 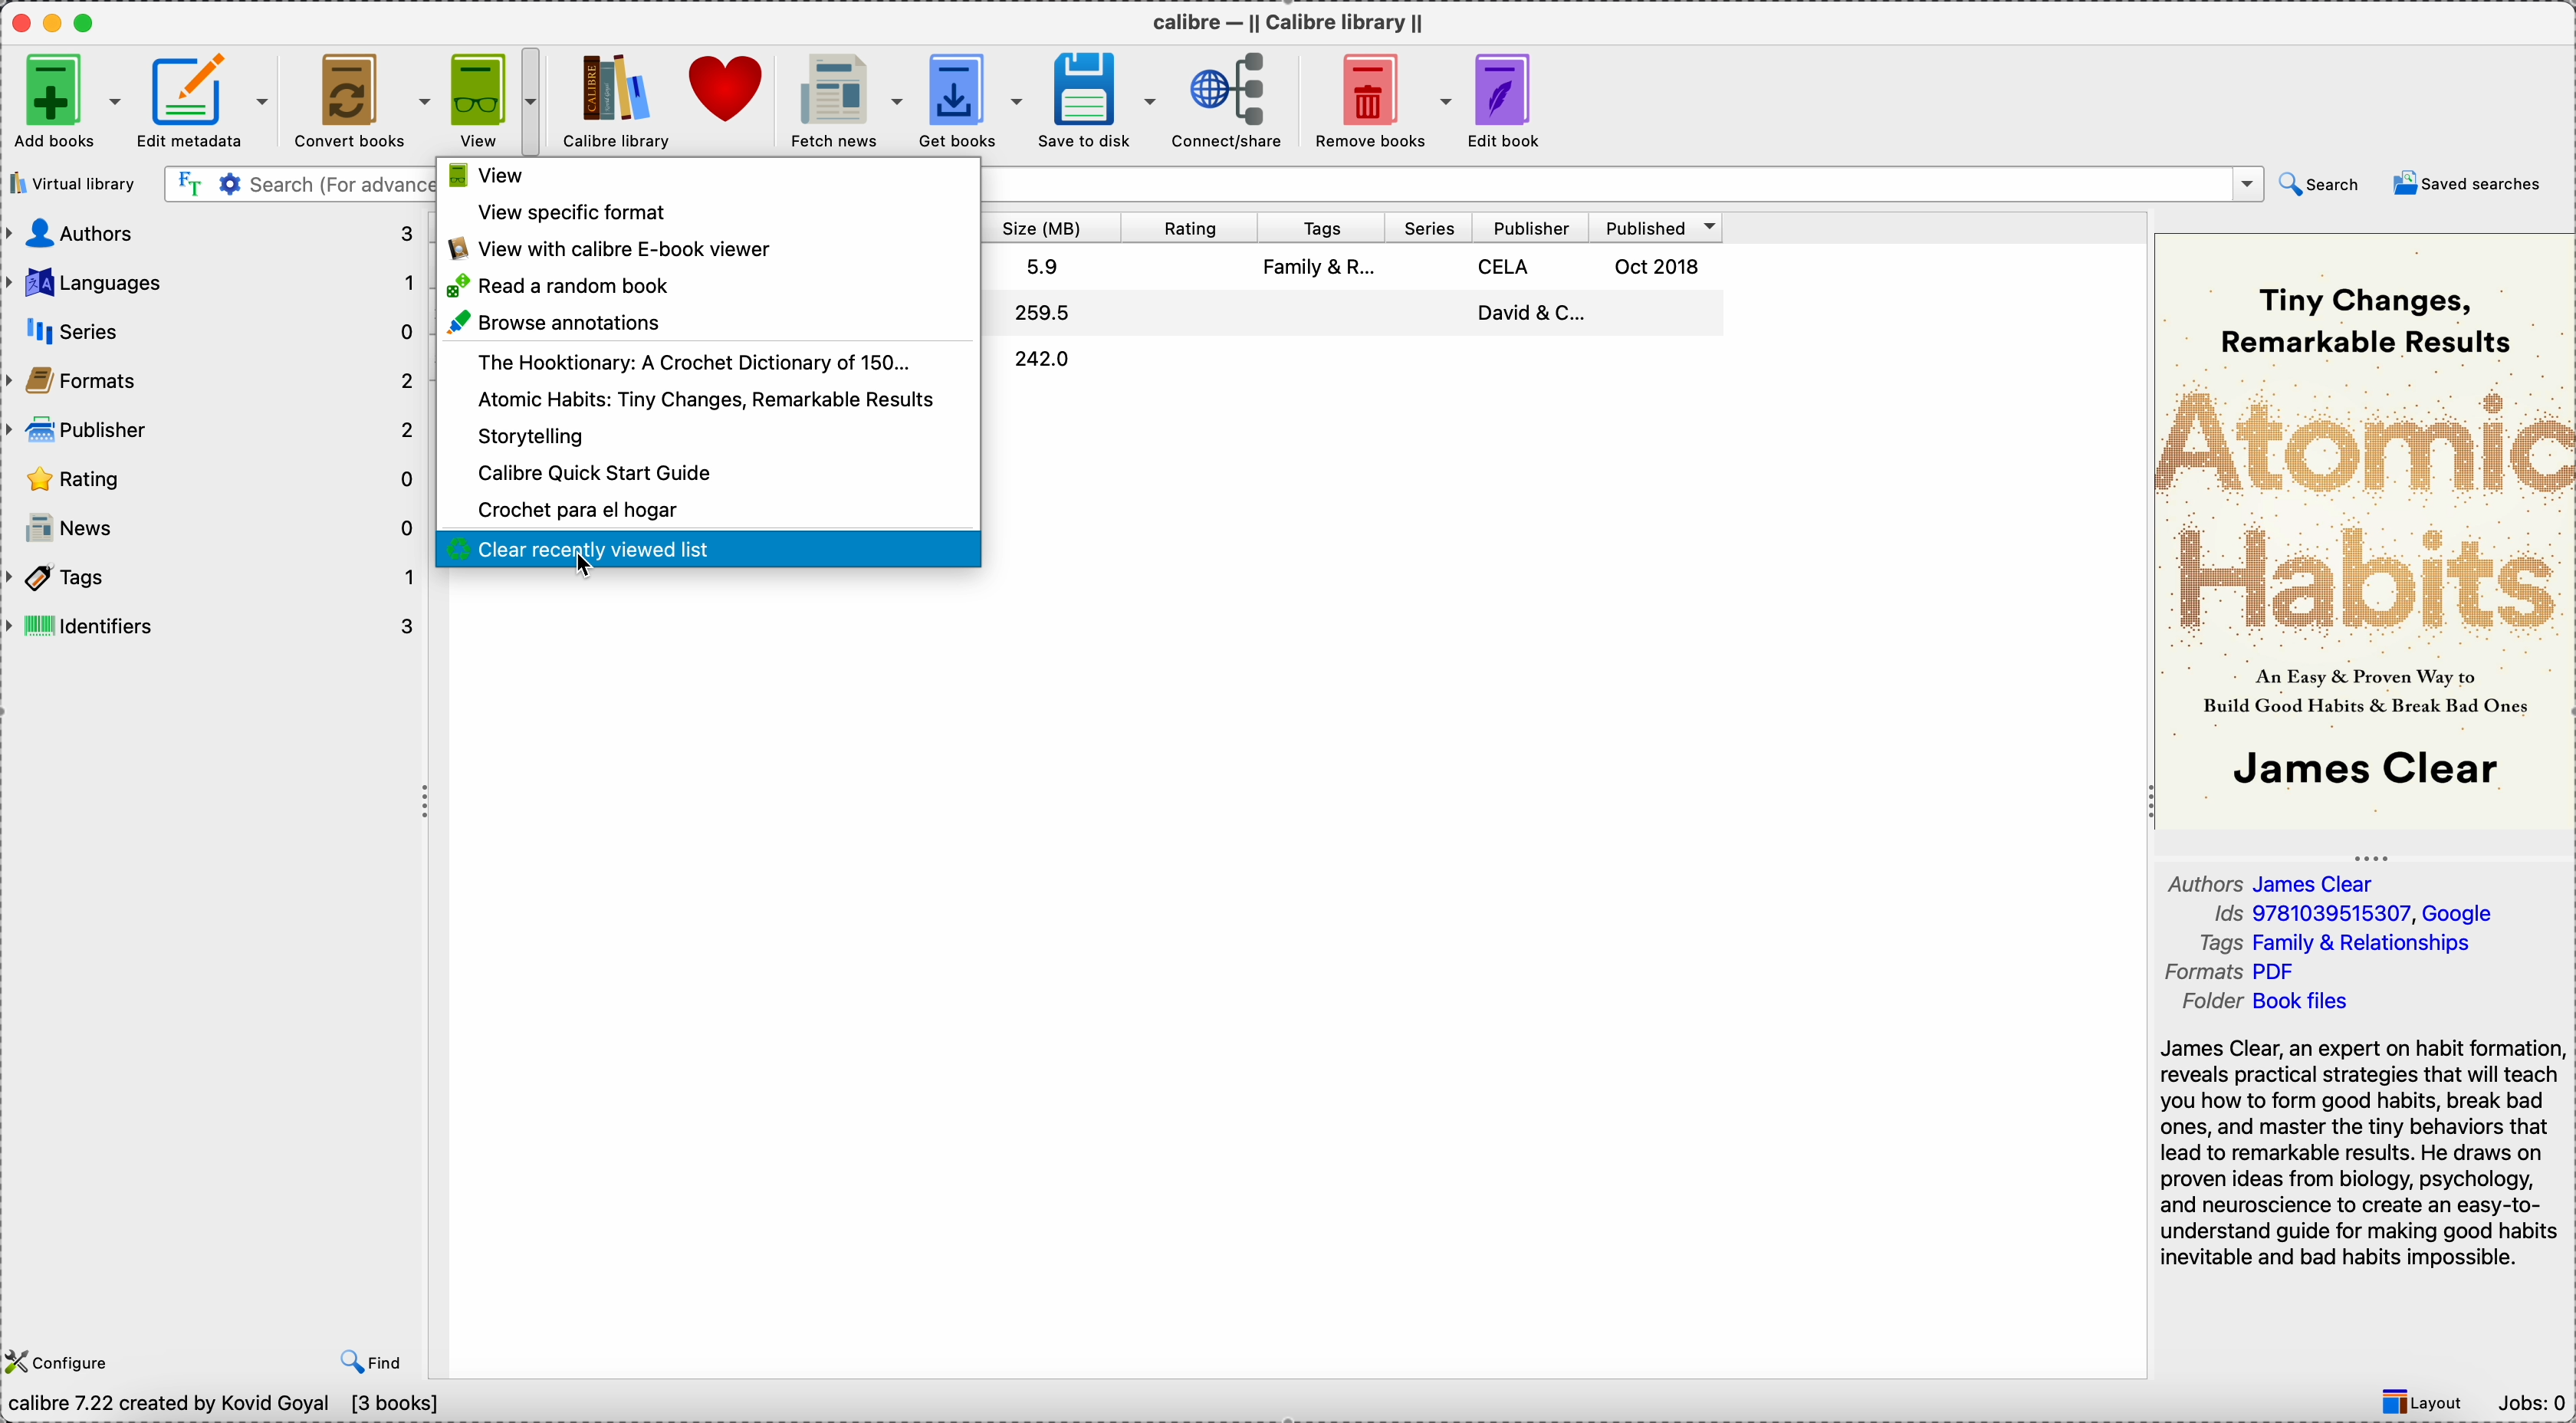 What do you see at coordinates (1531, 225) in the screenshot?
I see `publisher` at bounding box center [1531, 225].